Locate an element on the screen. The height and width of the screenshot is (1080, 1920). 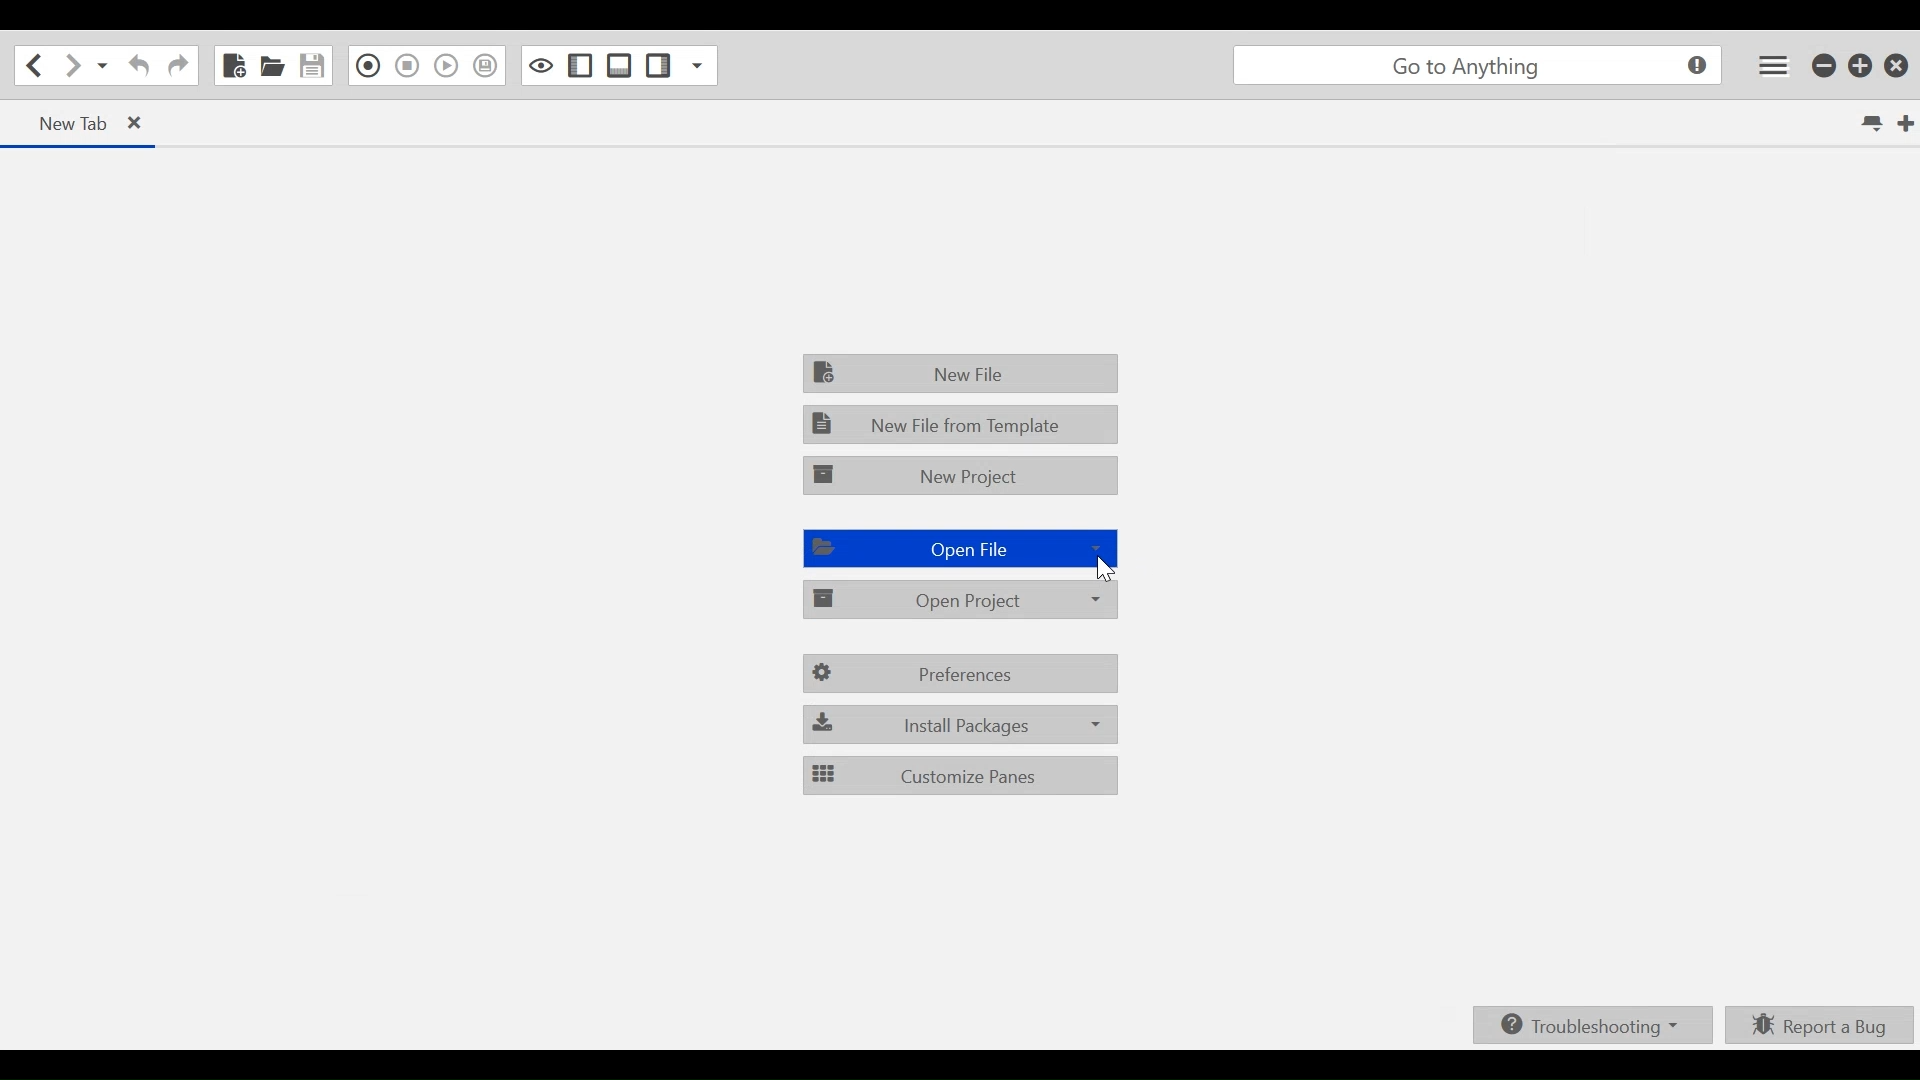
Toggle Focus mode is located at coordinates (541, 64).